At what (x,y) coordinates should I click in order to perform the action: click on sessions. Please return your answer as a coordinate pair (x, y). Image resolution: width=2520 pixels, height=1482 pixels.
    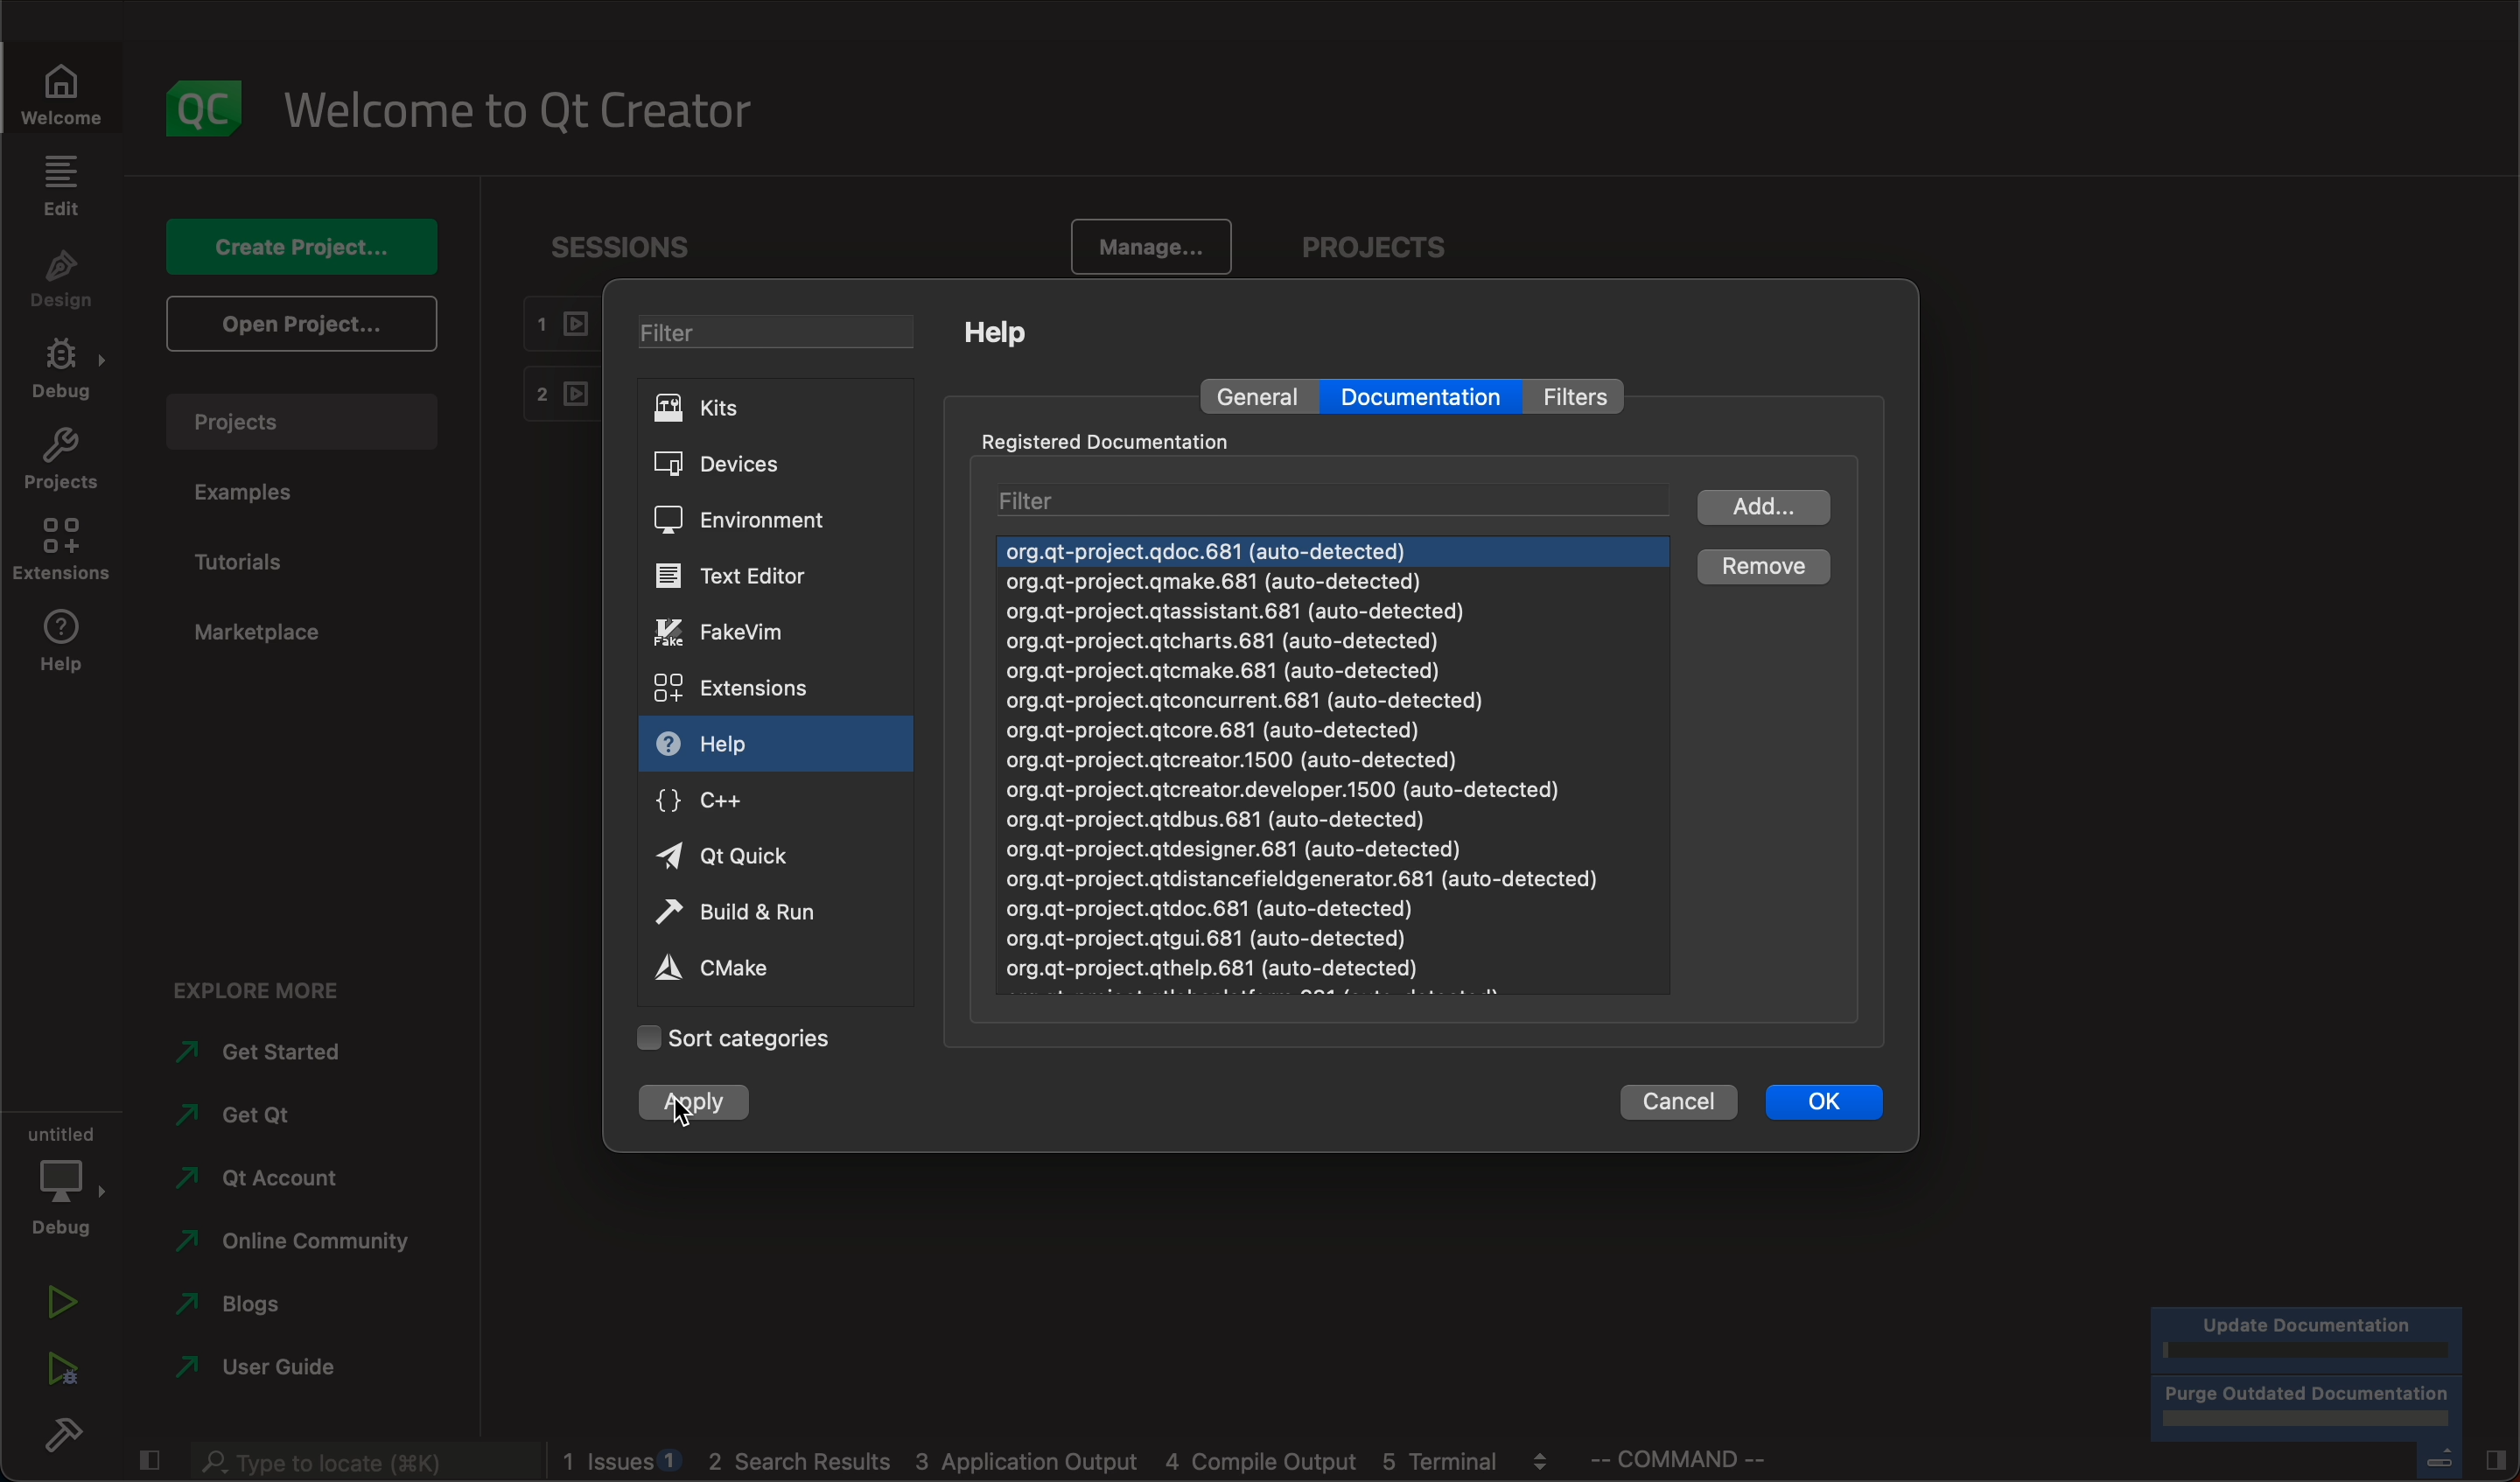
    Looking at the image, I should click on (629, 248).